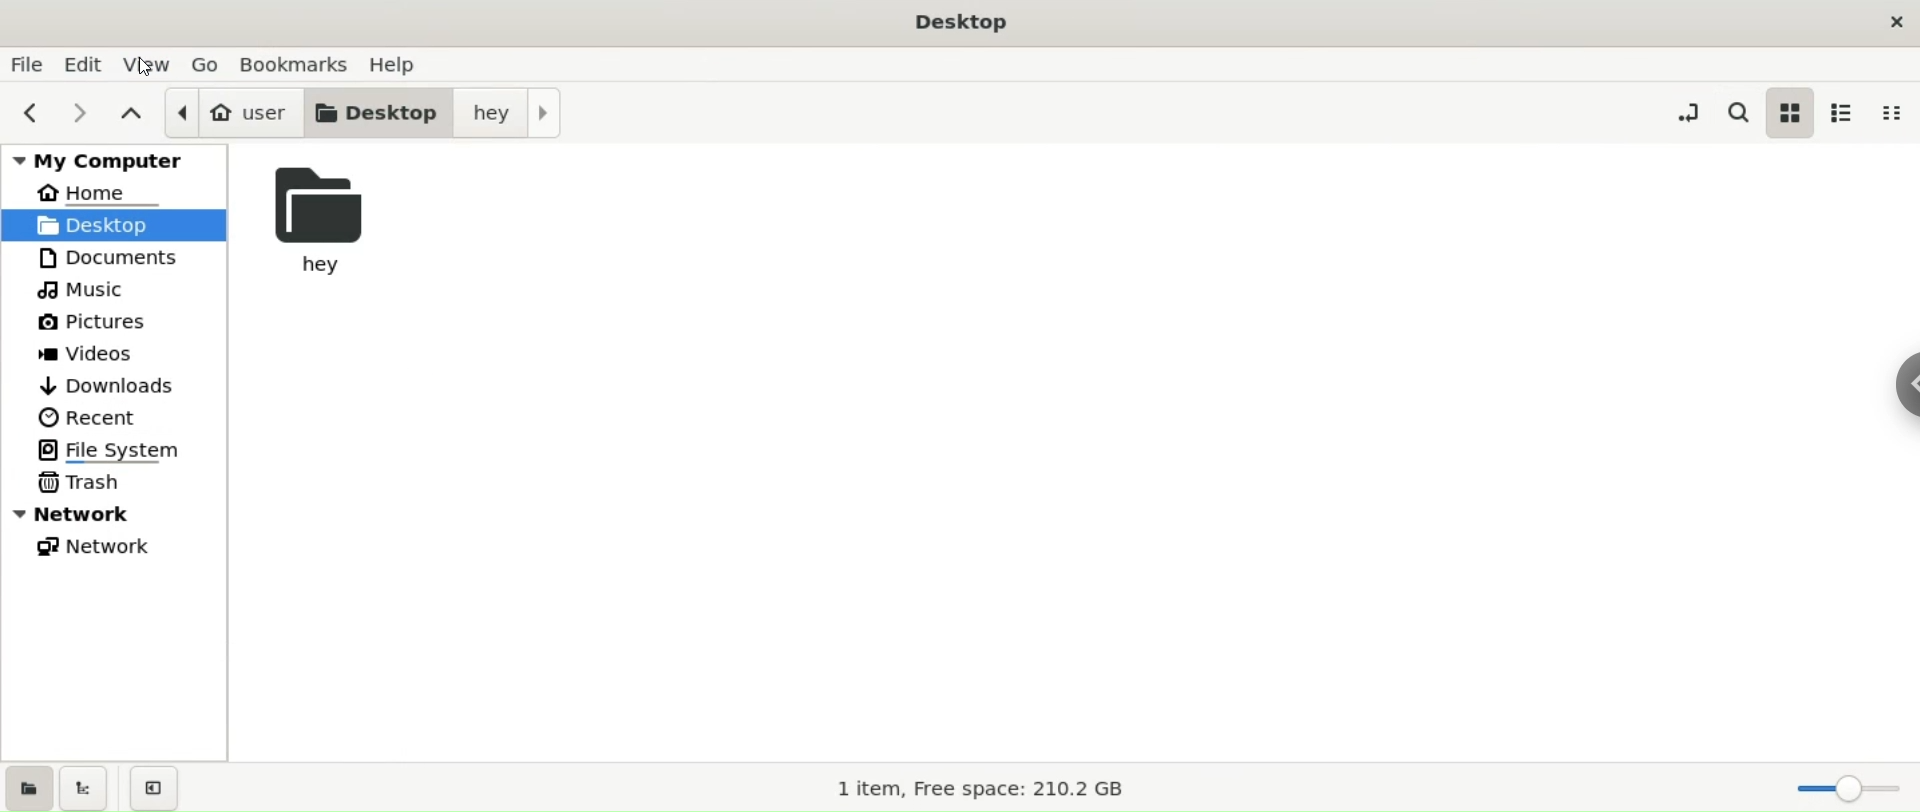 The height and width of the screenshot is (812, 1920). Describe the element at coordinates (123, 193) in the screenshot. I see `home` at that location.